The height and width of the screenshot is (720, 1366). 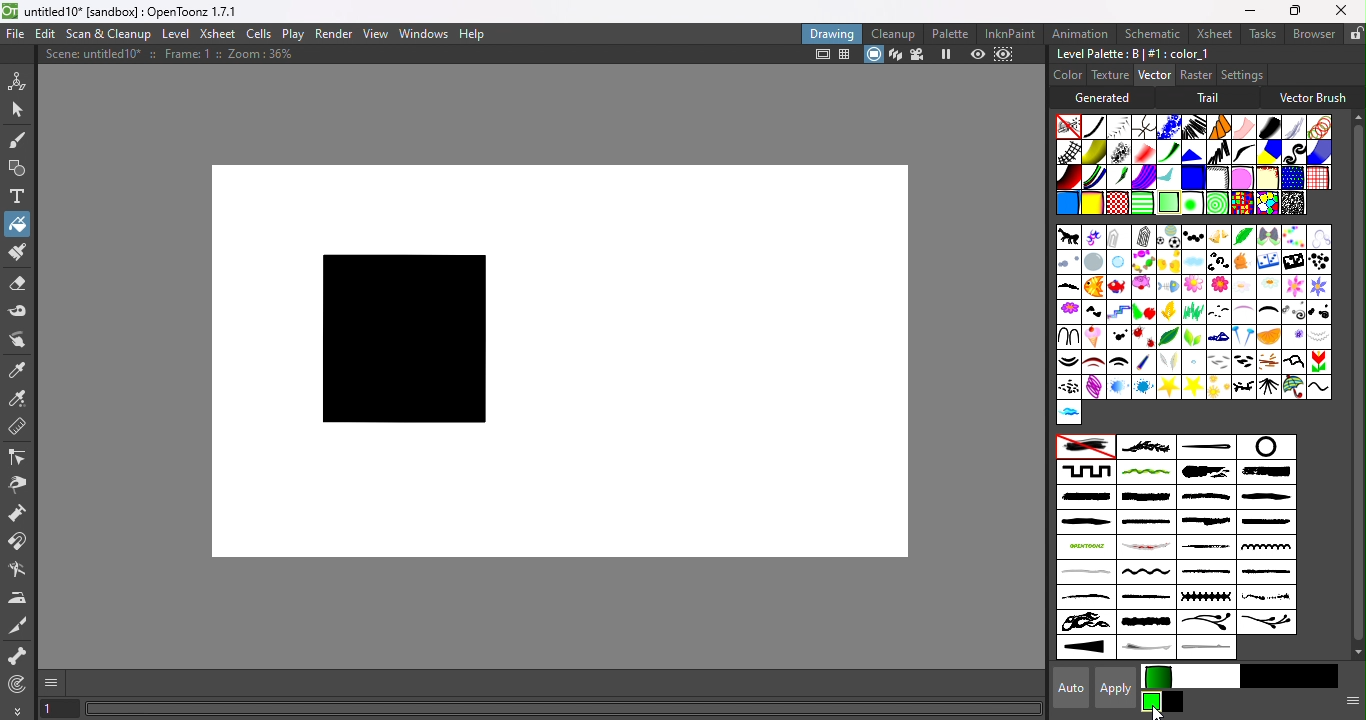 What do you see at coordinates (18, 429) in the screenshot?
I see `Ruler tool` at bounding box center [18, 429].